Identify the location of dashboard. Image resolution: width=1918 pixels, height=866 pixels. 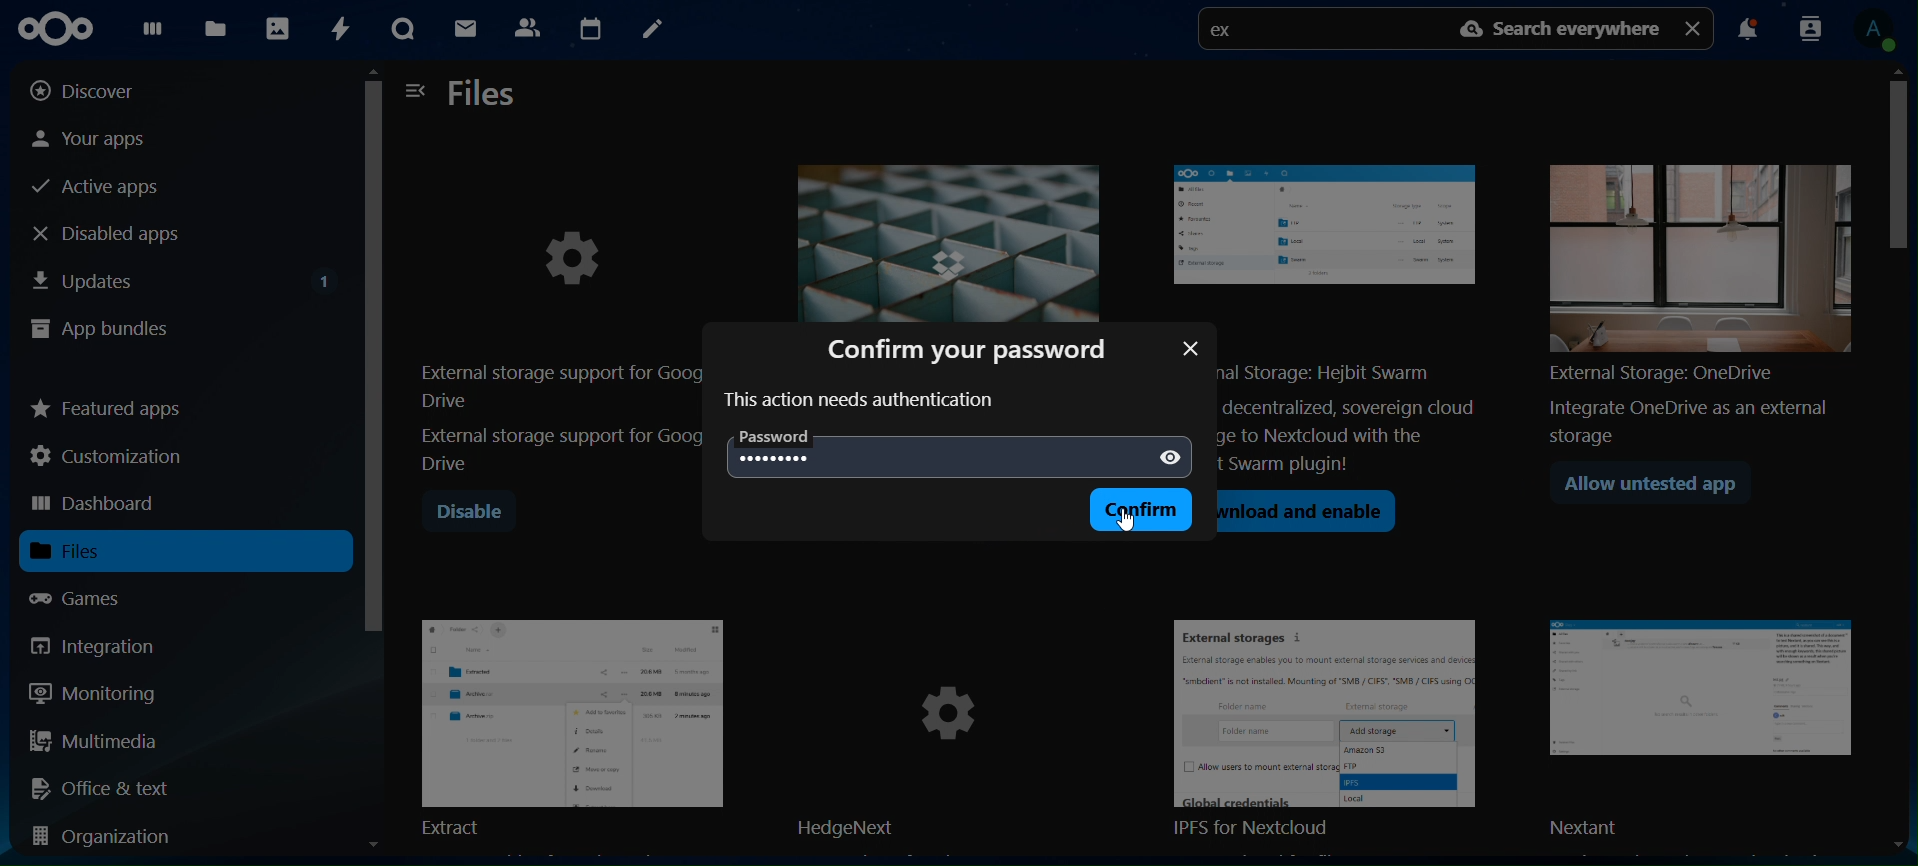
(152, 33).